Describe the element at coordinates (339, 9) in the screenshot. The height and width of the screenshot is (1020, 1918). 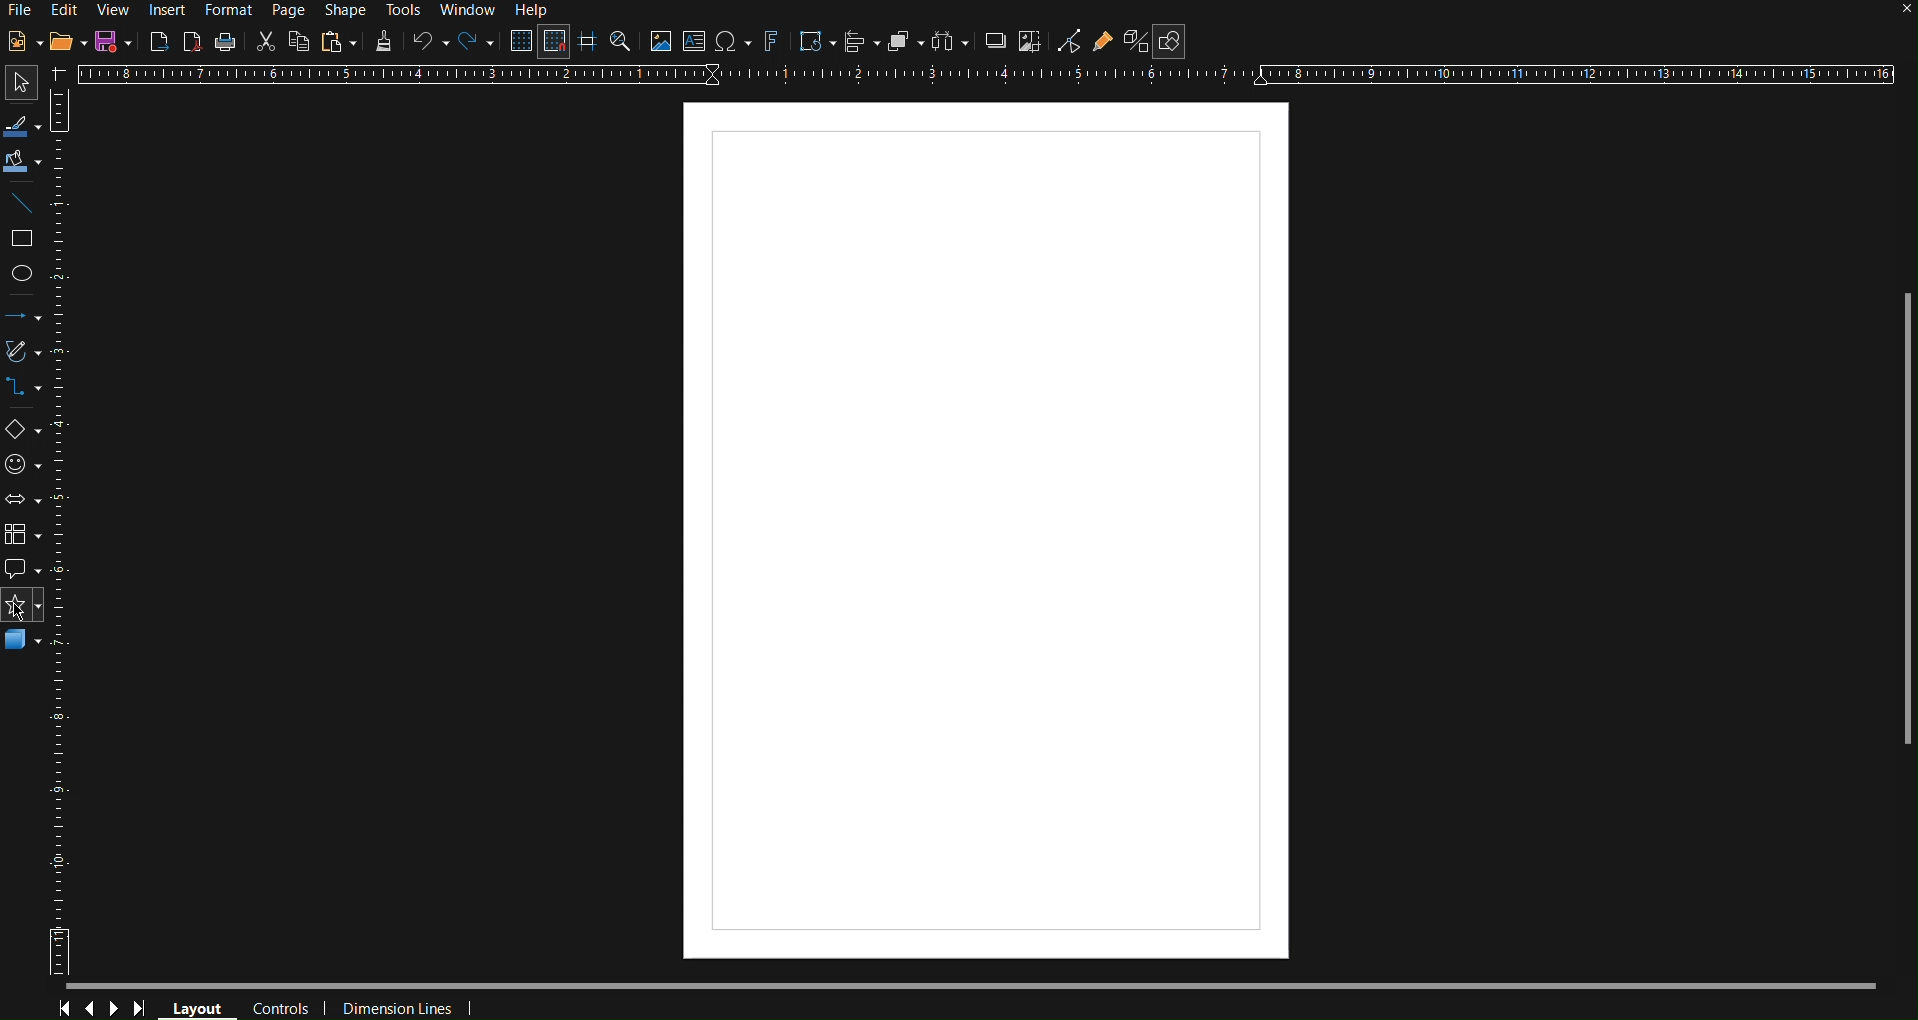
I see `Shape` at that location.